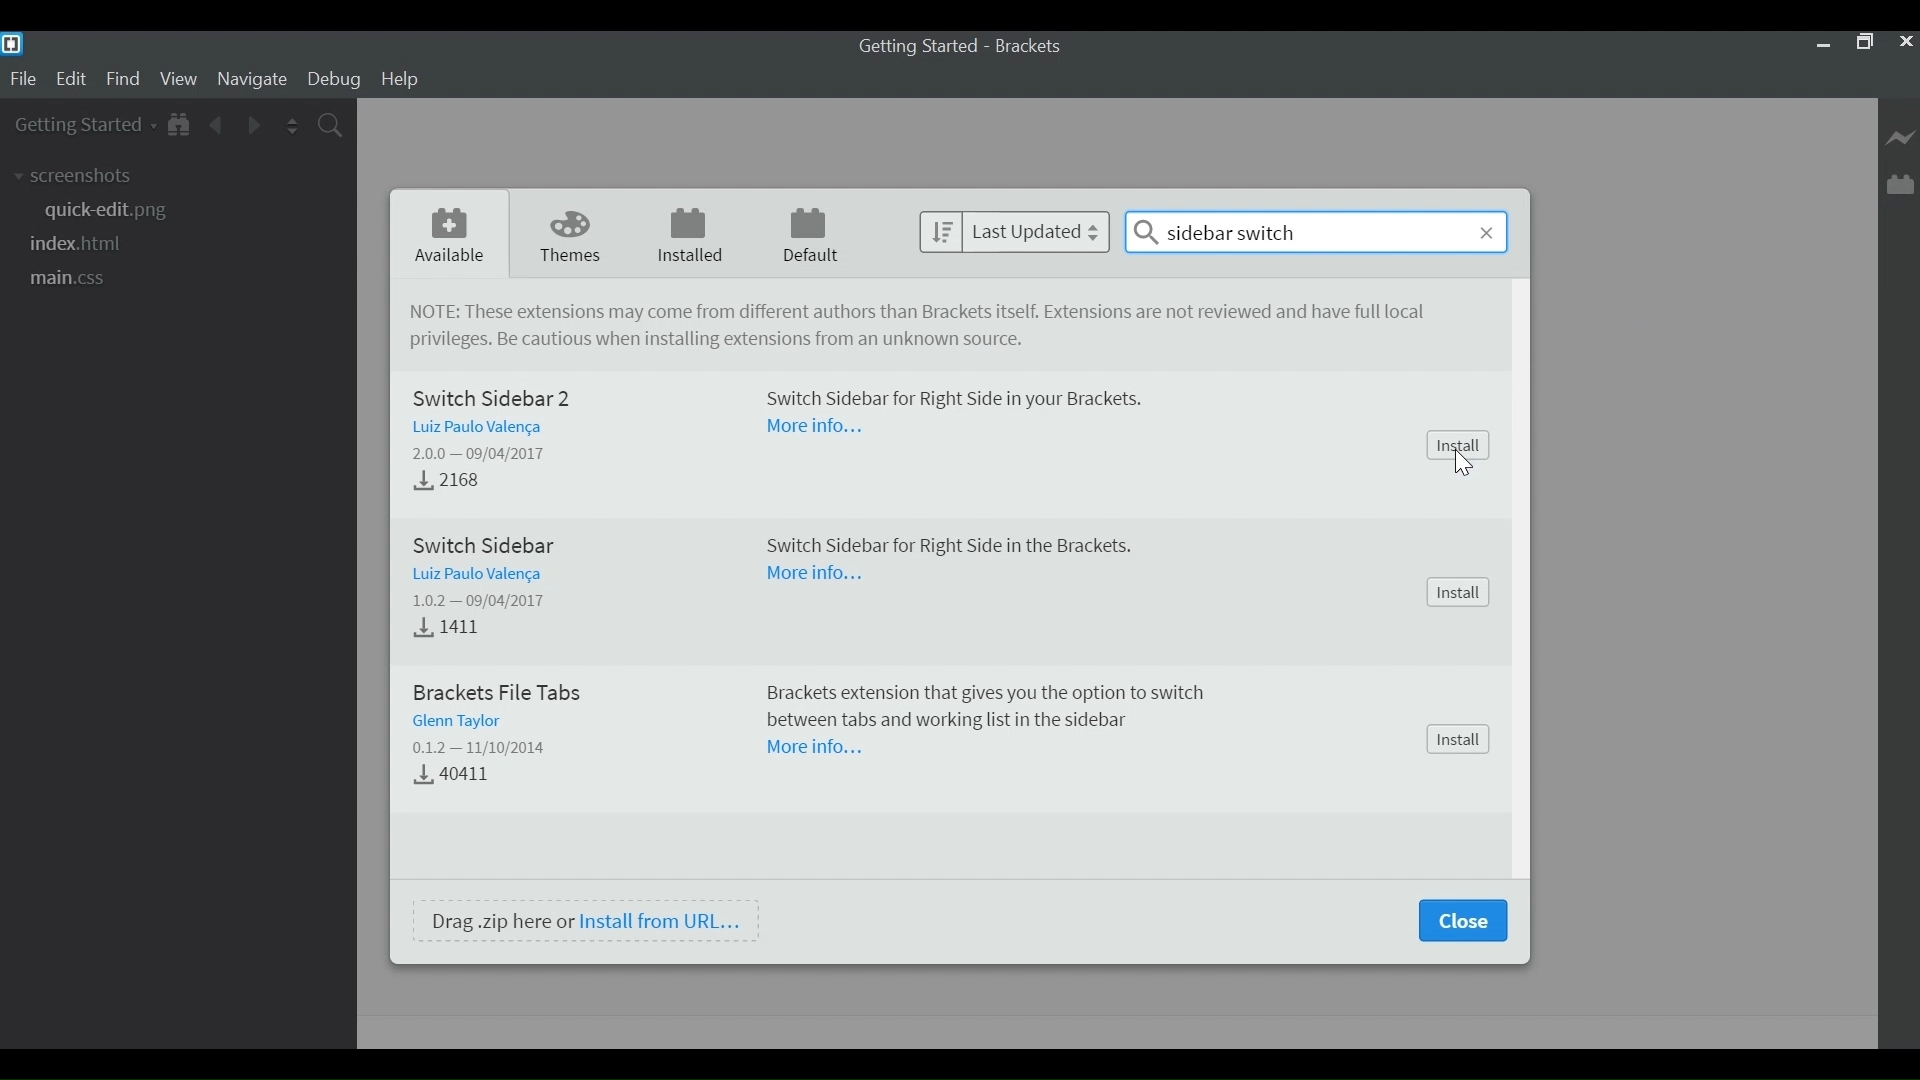  I want to click on cursor, so click(1466, 463).